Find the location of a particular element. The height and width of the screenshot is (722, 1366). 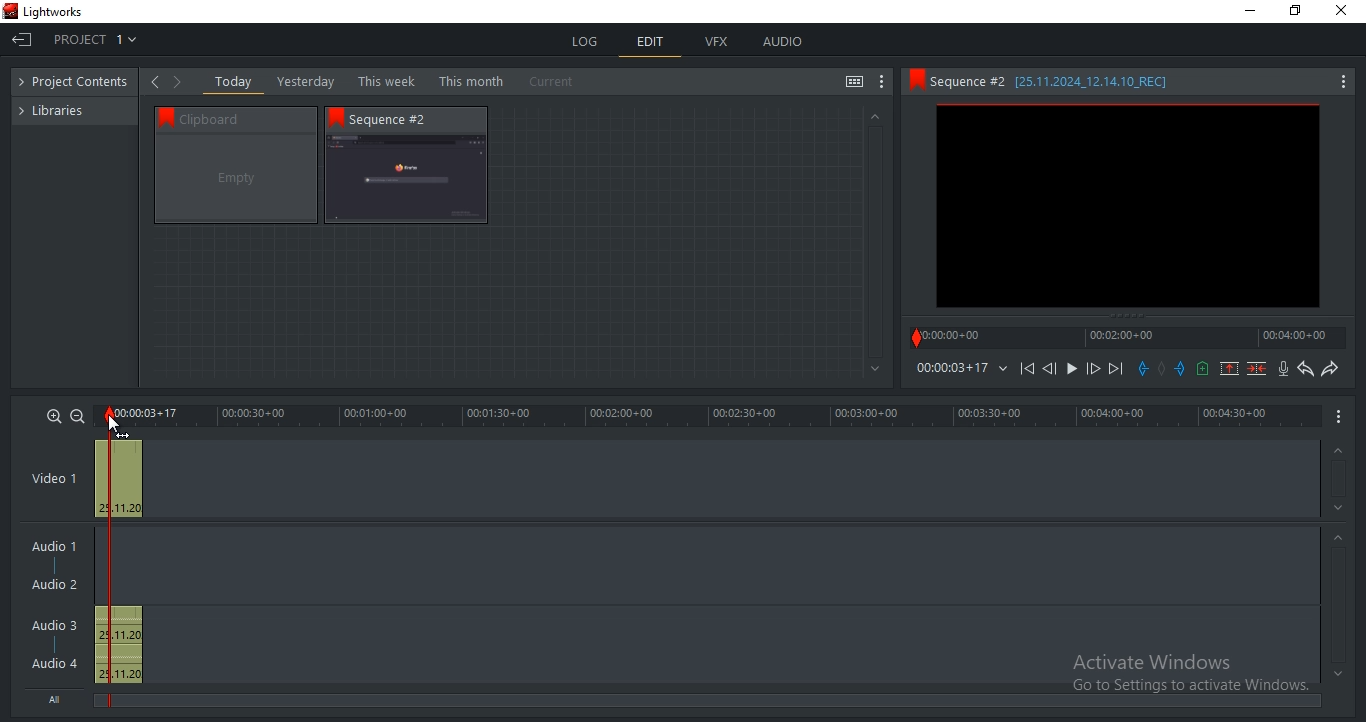

show settings menu is located at coordinates (882, 82).